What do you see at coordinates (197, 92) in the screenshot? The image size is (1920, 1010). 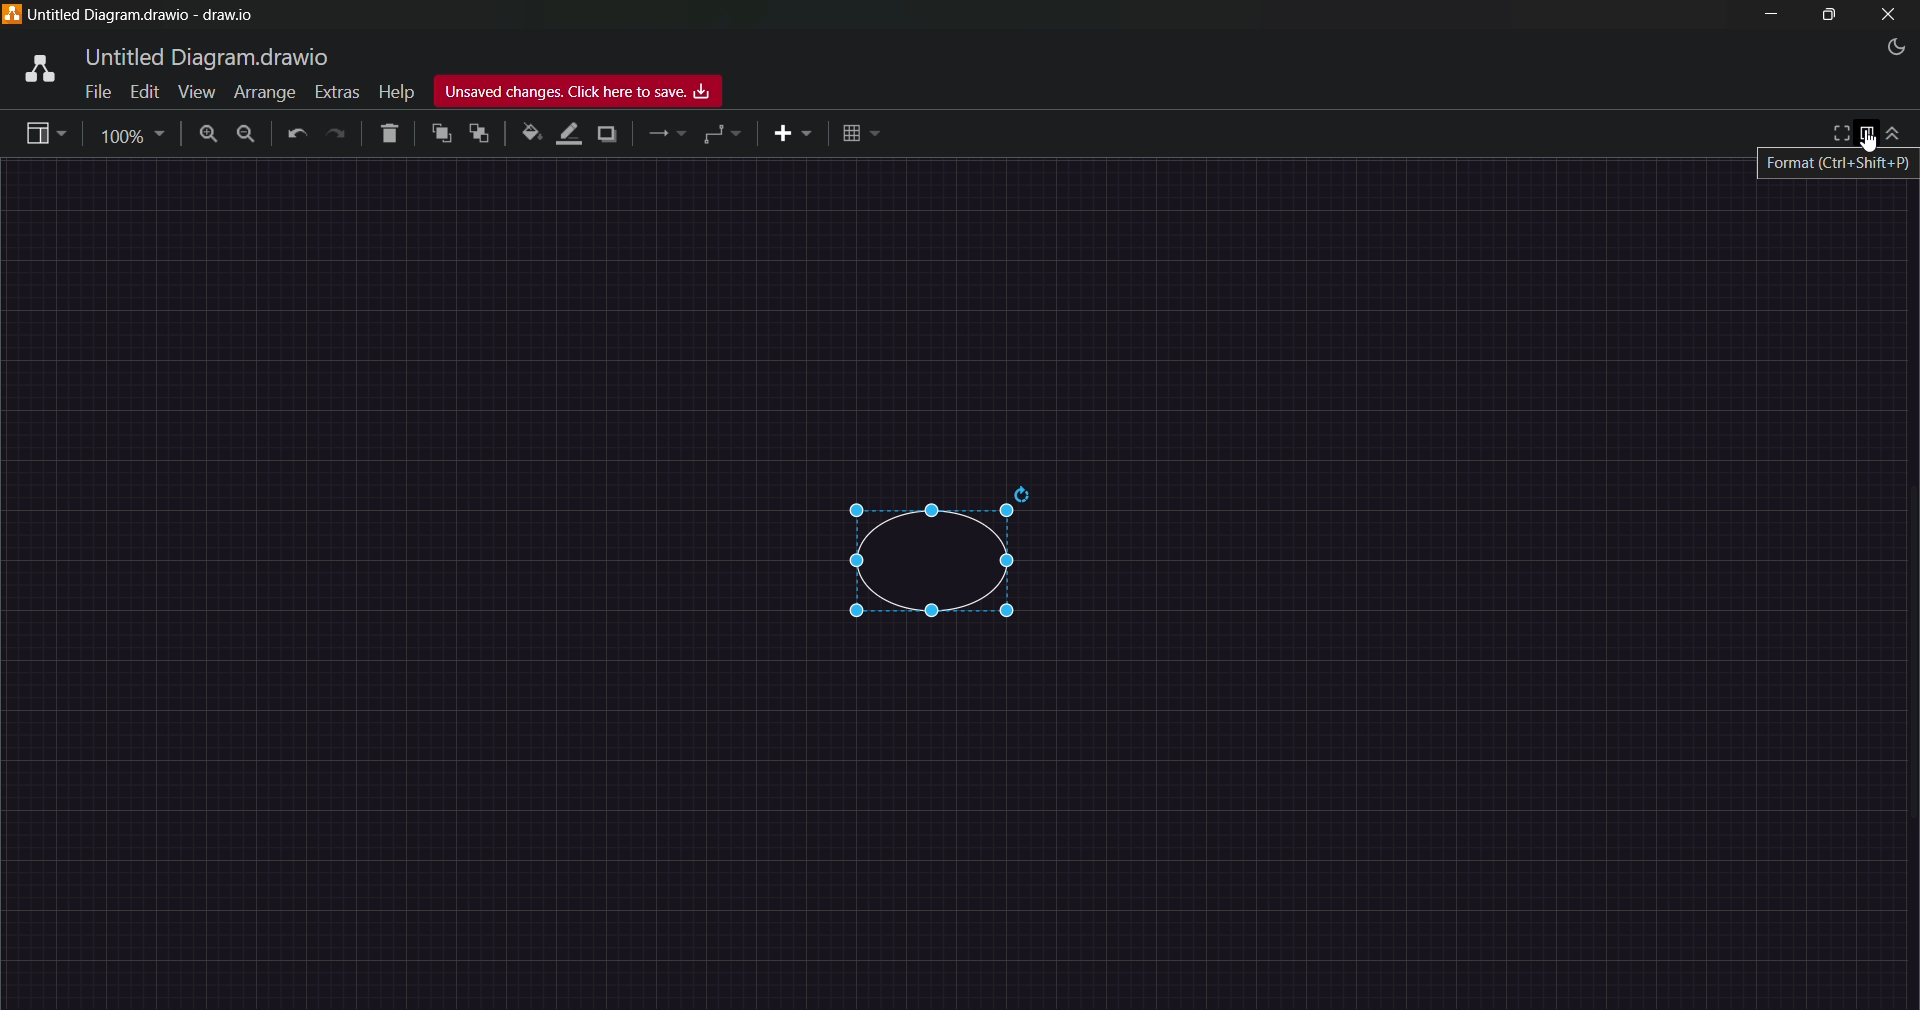 I see `view` at bounding box center [197, 92].